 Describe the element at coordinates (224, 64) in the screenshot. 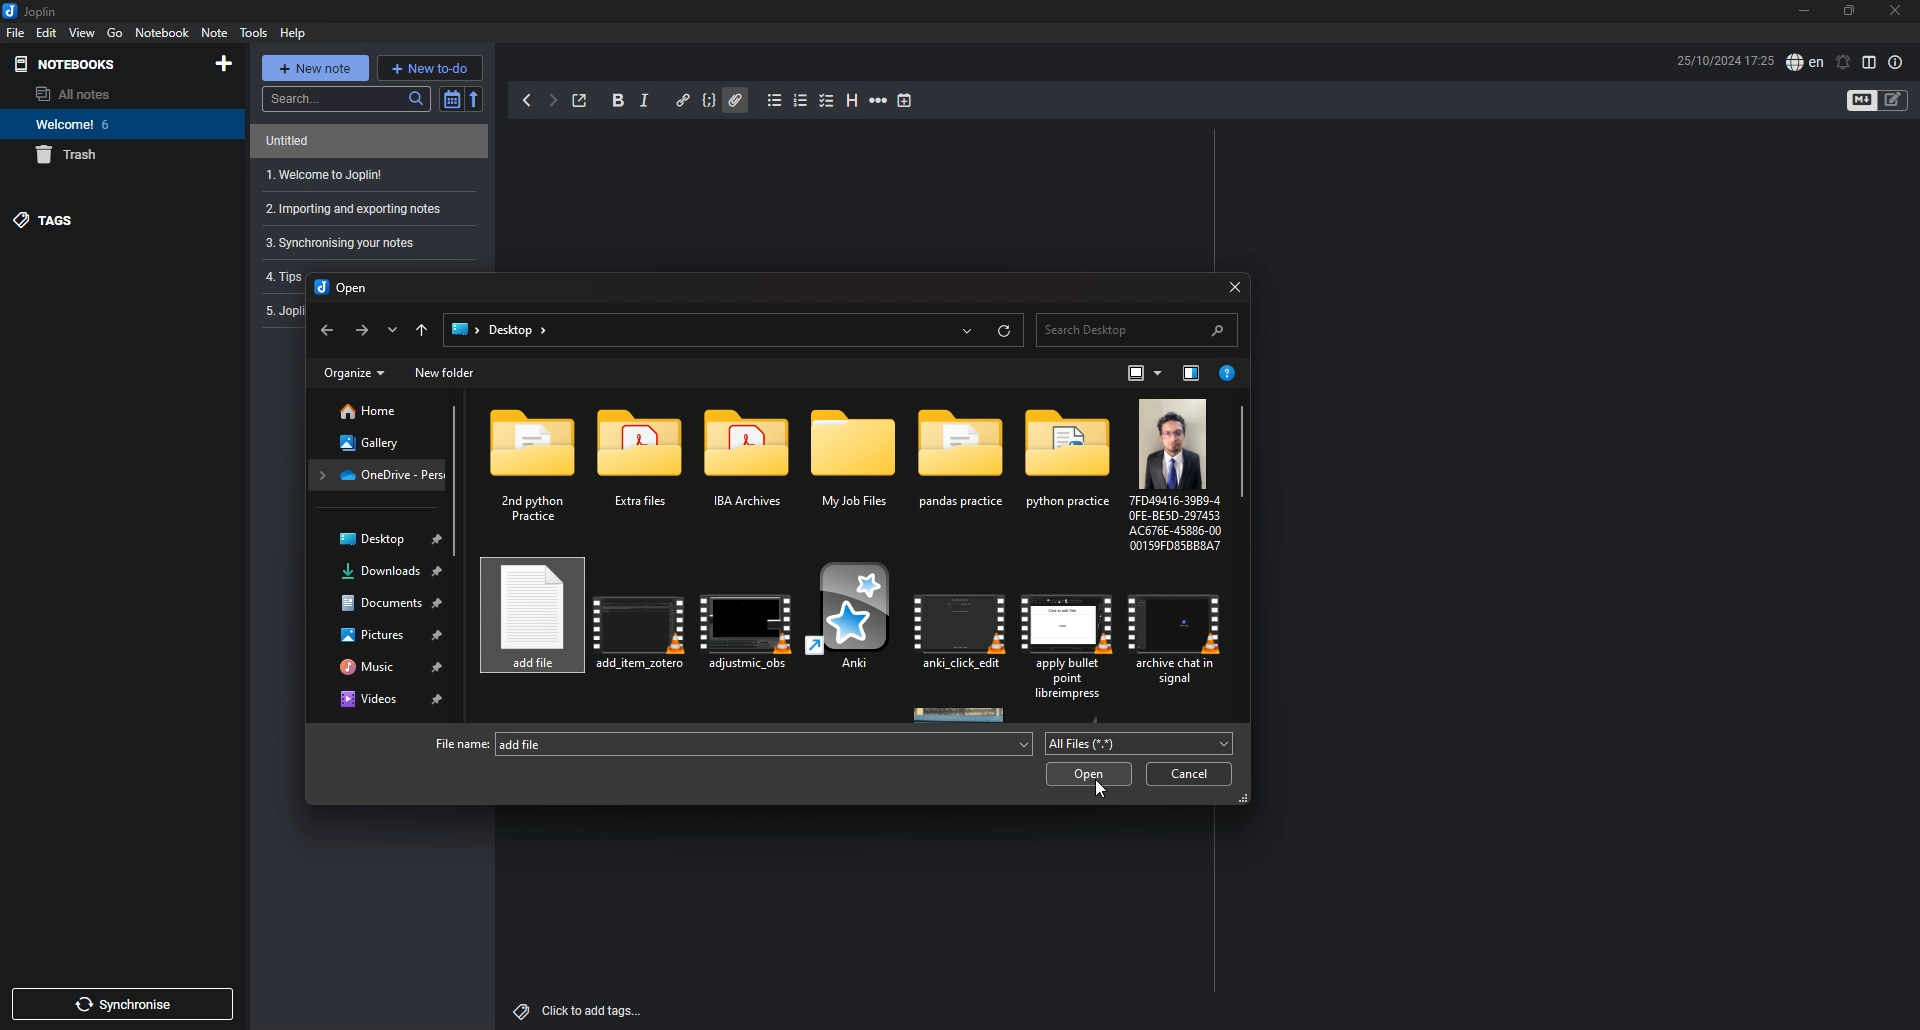

I see `add notebook` at that location.